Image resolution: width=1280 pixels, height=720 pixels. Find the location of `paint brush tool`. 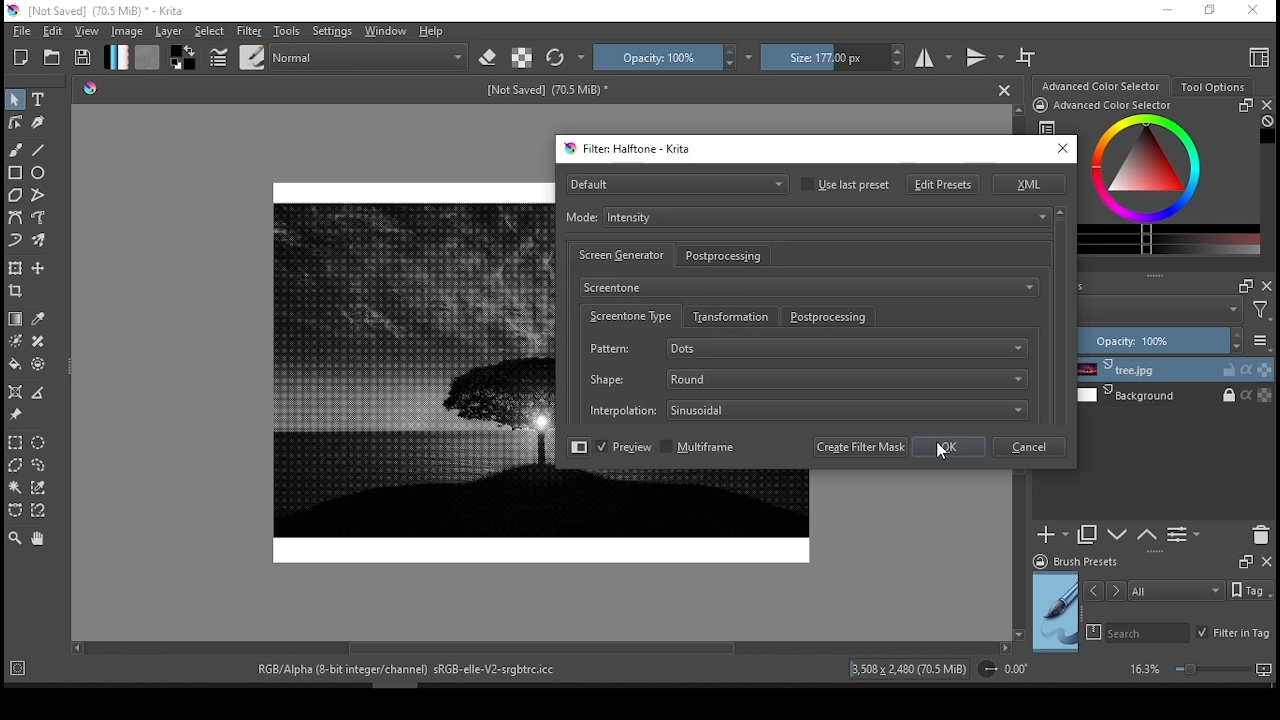

paint brush tool is located at coordinates (16, 149).